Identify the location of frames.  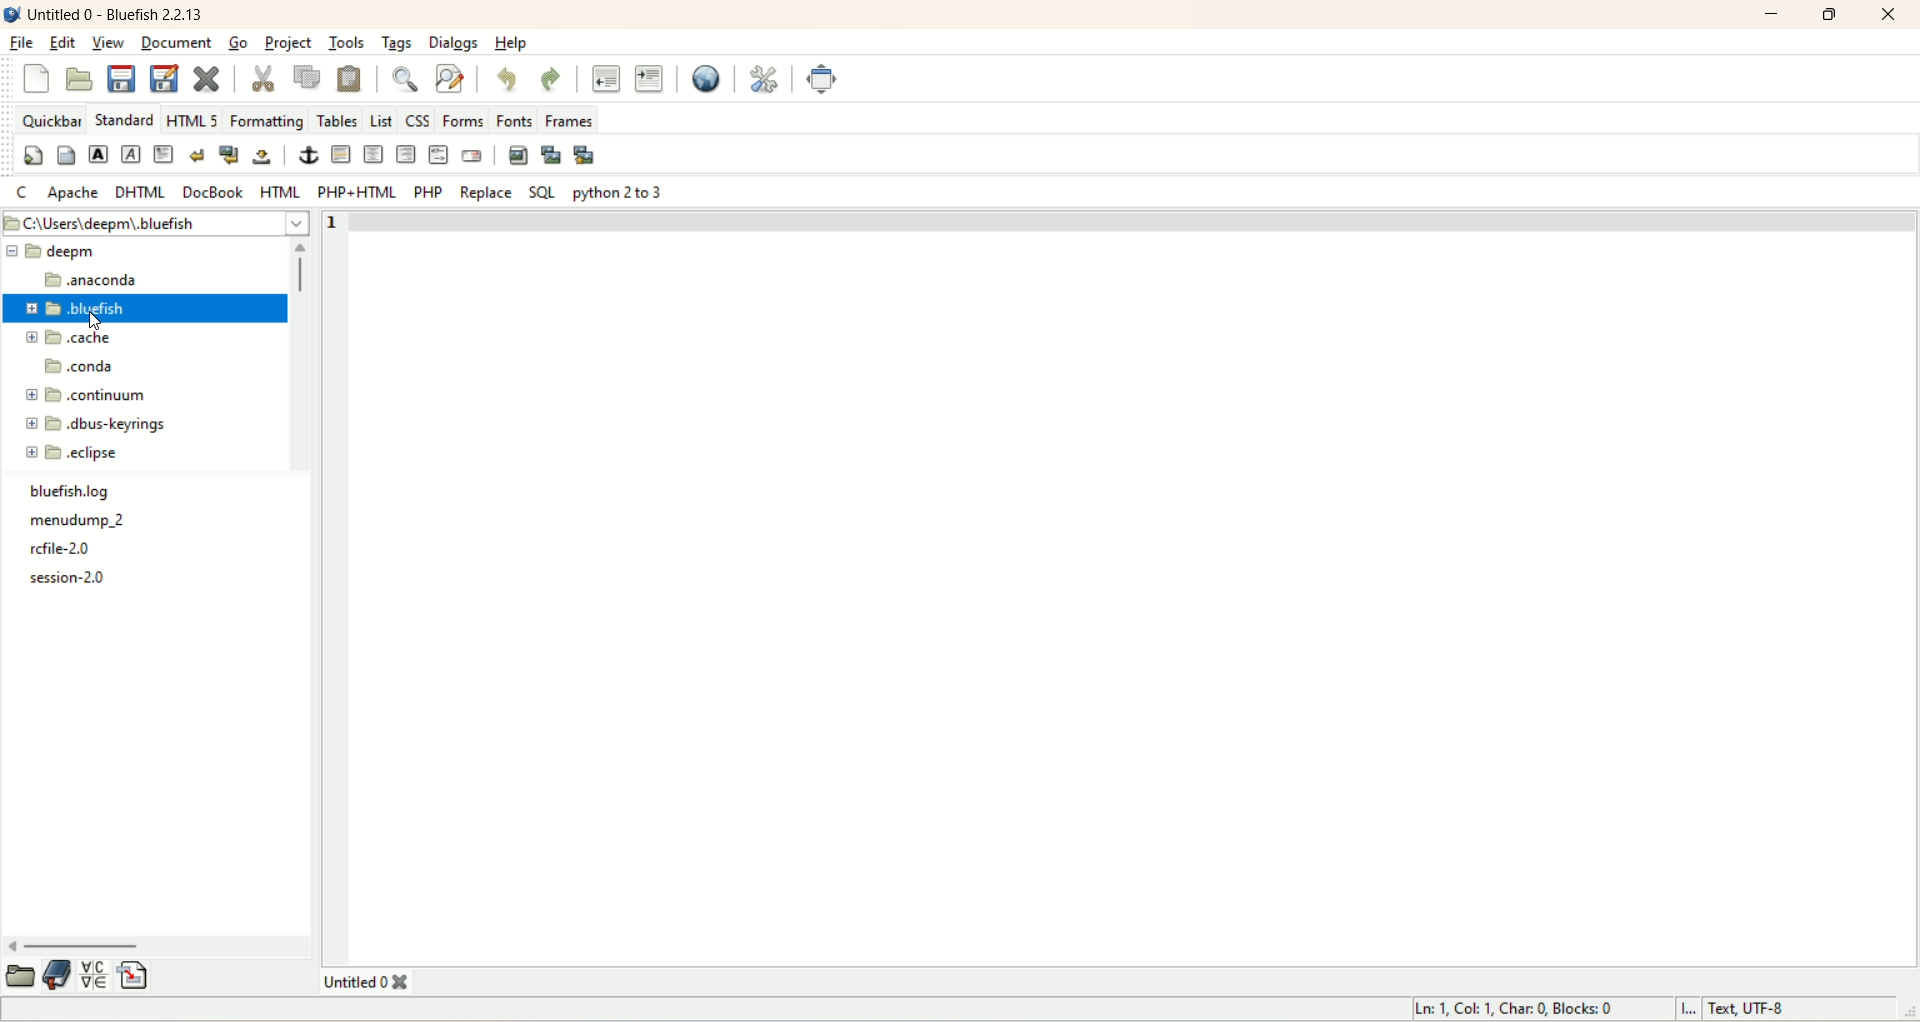
(573, 121).